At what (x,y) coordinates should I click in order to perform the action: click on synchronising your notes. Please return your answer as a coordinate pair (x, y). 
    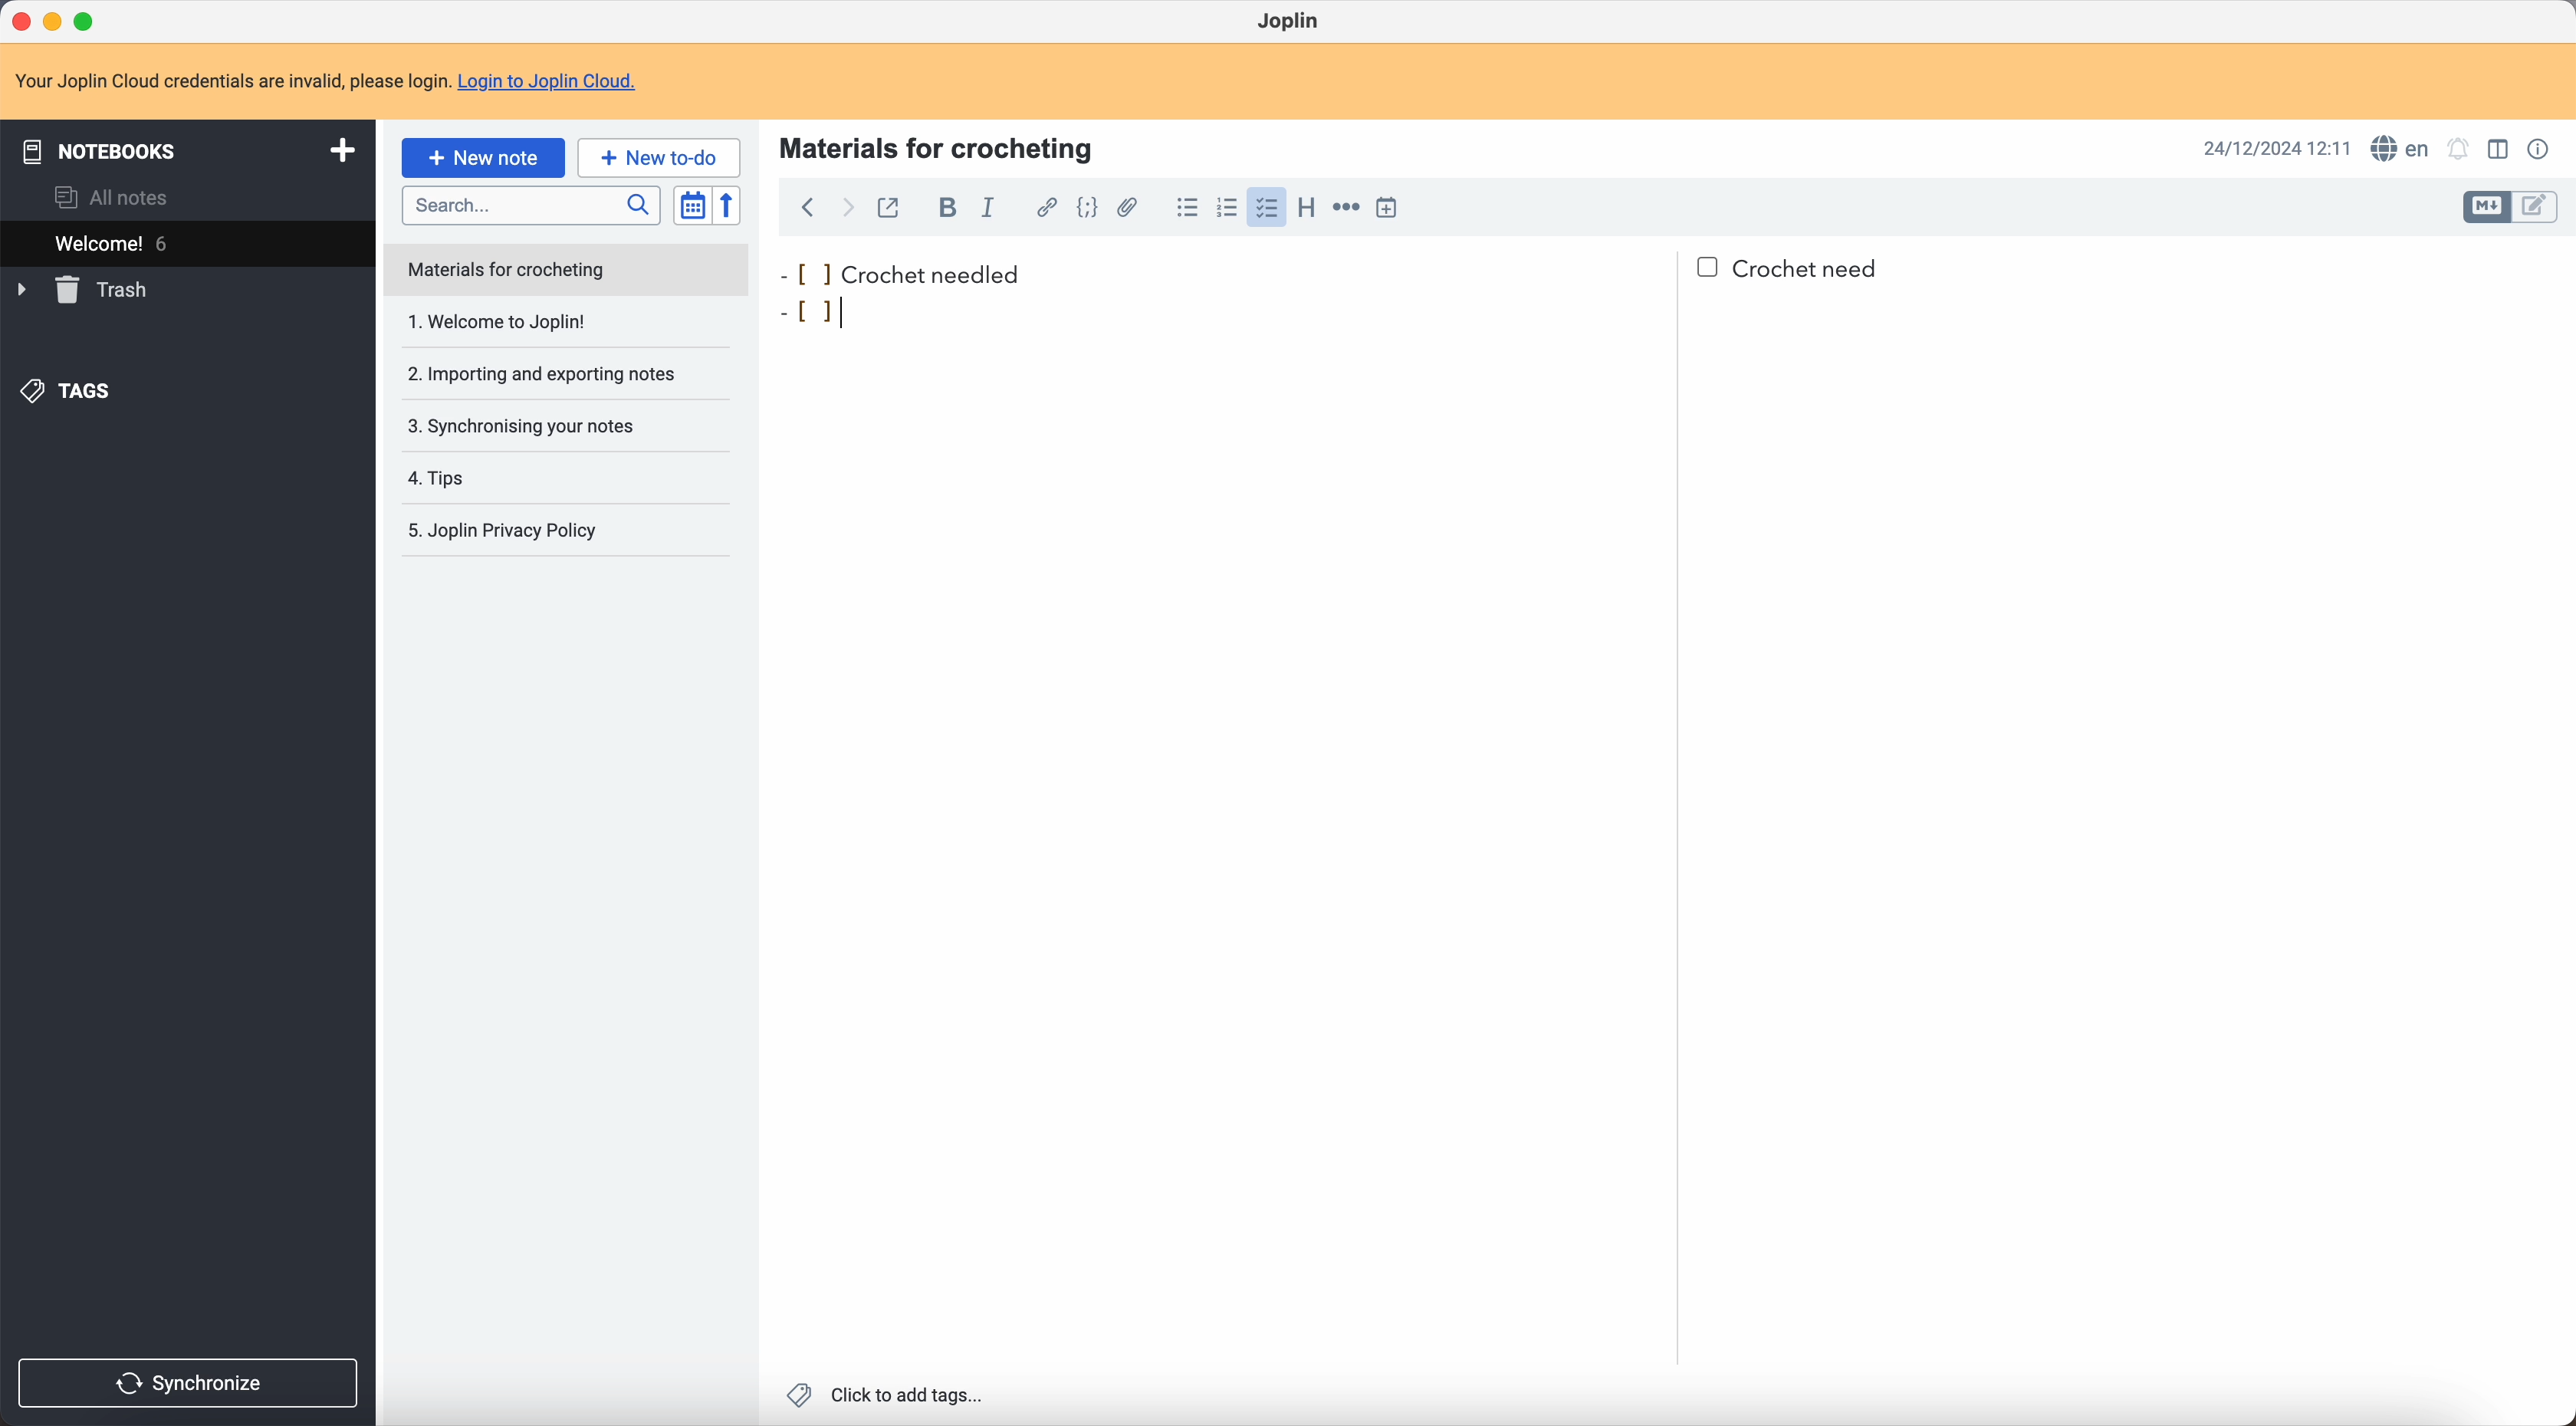
    Looking at the image, I should click on (554, 425).